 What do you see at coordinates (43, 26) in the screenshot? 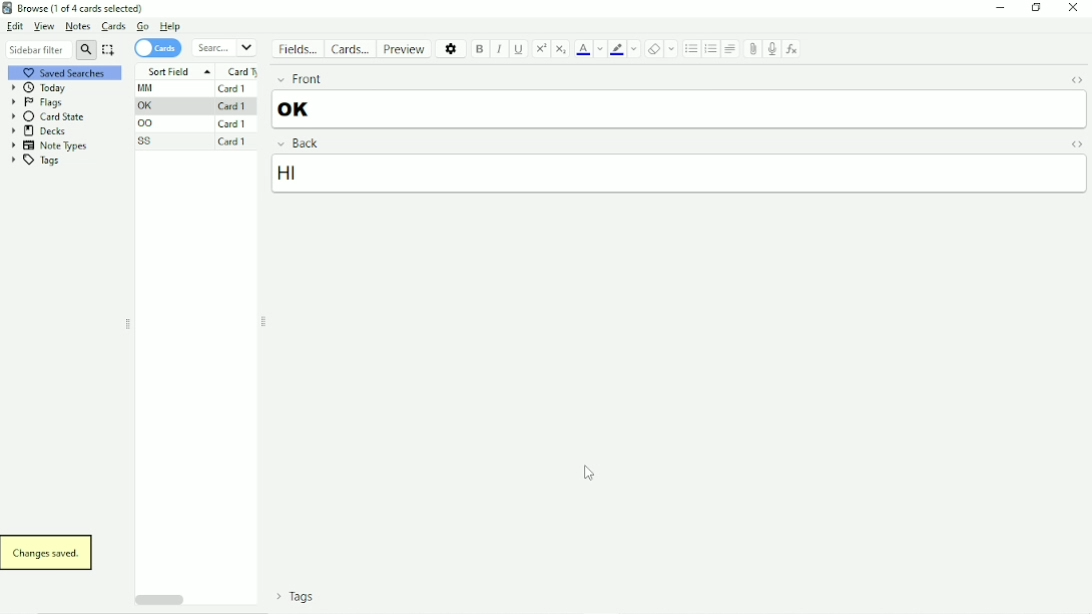
I see `View` at bounding box center [43, 26].